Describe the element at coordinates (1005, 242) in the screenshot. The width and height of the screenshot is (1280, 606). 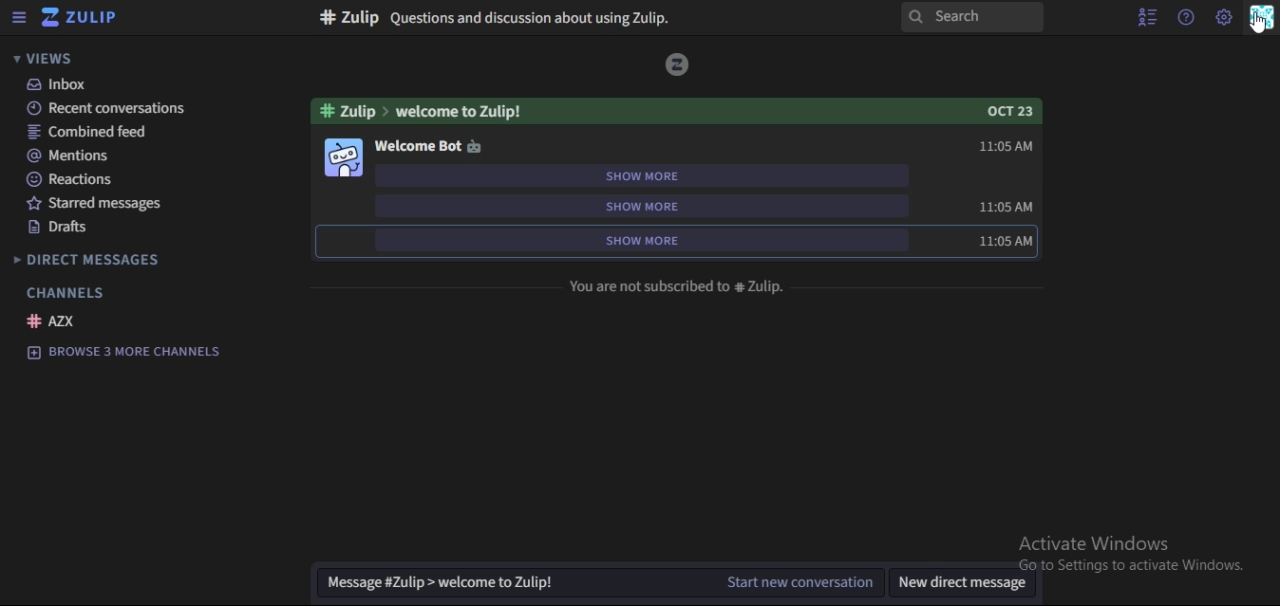
I see `11:05 AM` at that location.